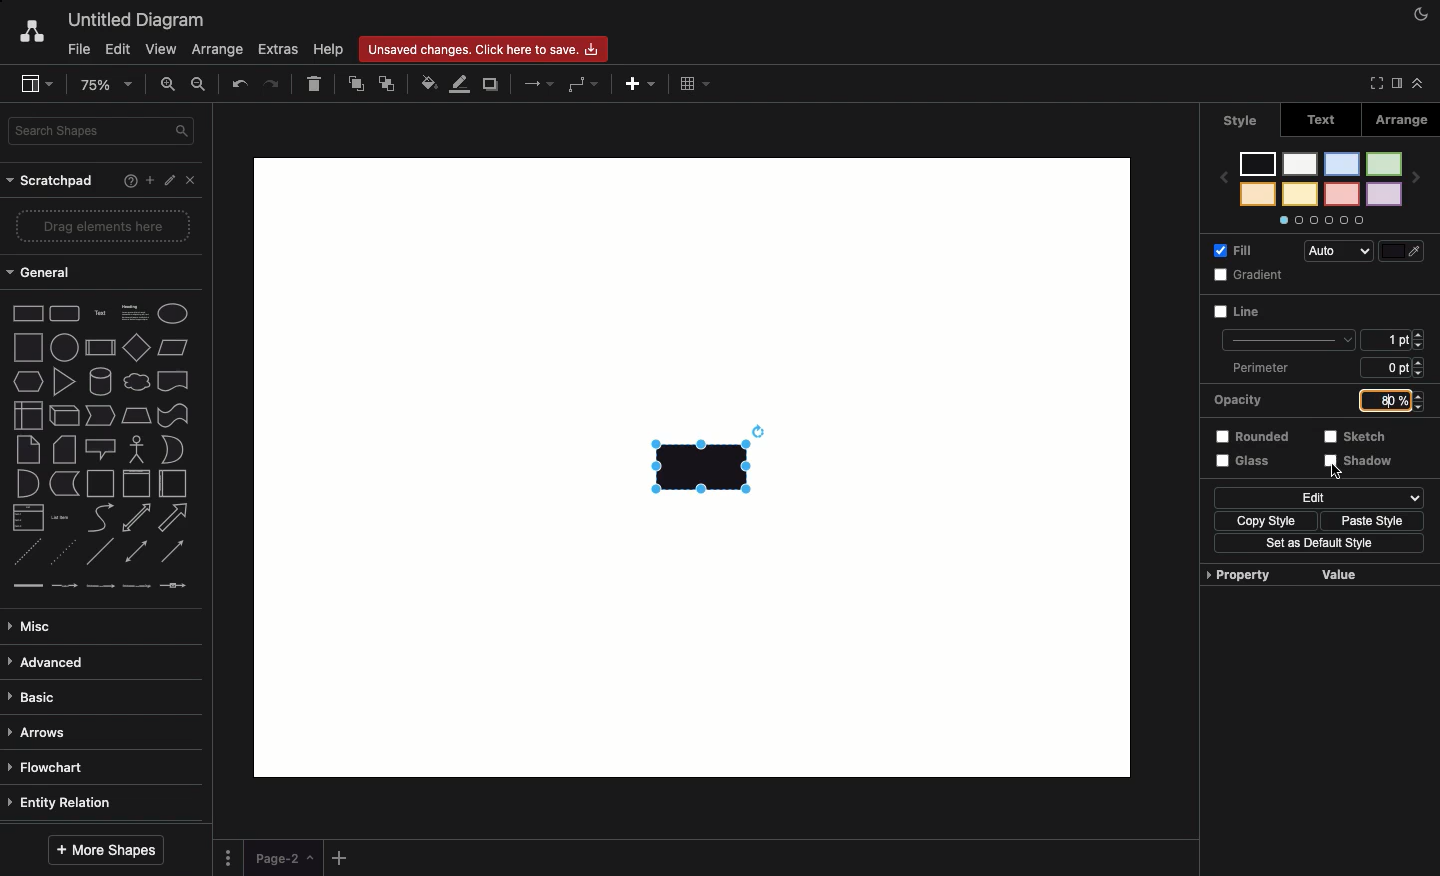  What do you see at coordinates (61, 414) in the screenshot?
I see `cube` at bounding box center [61, 414].